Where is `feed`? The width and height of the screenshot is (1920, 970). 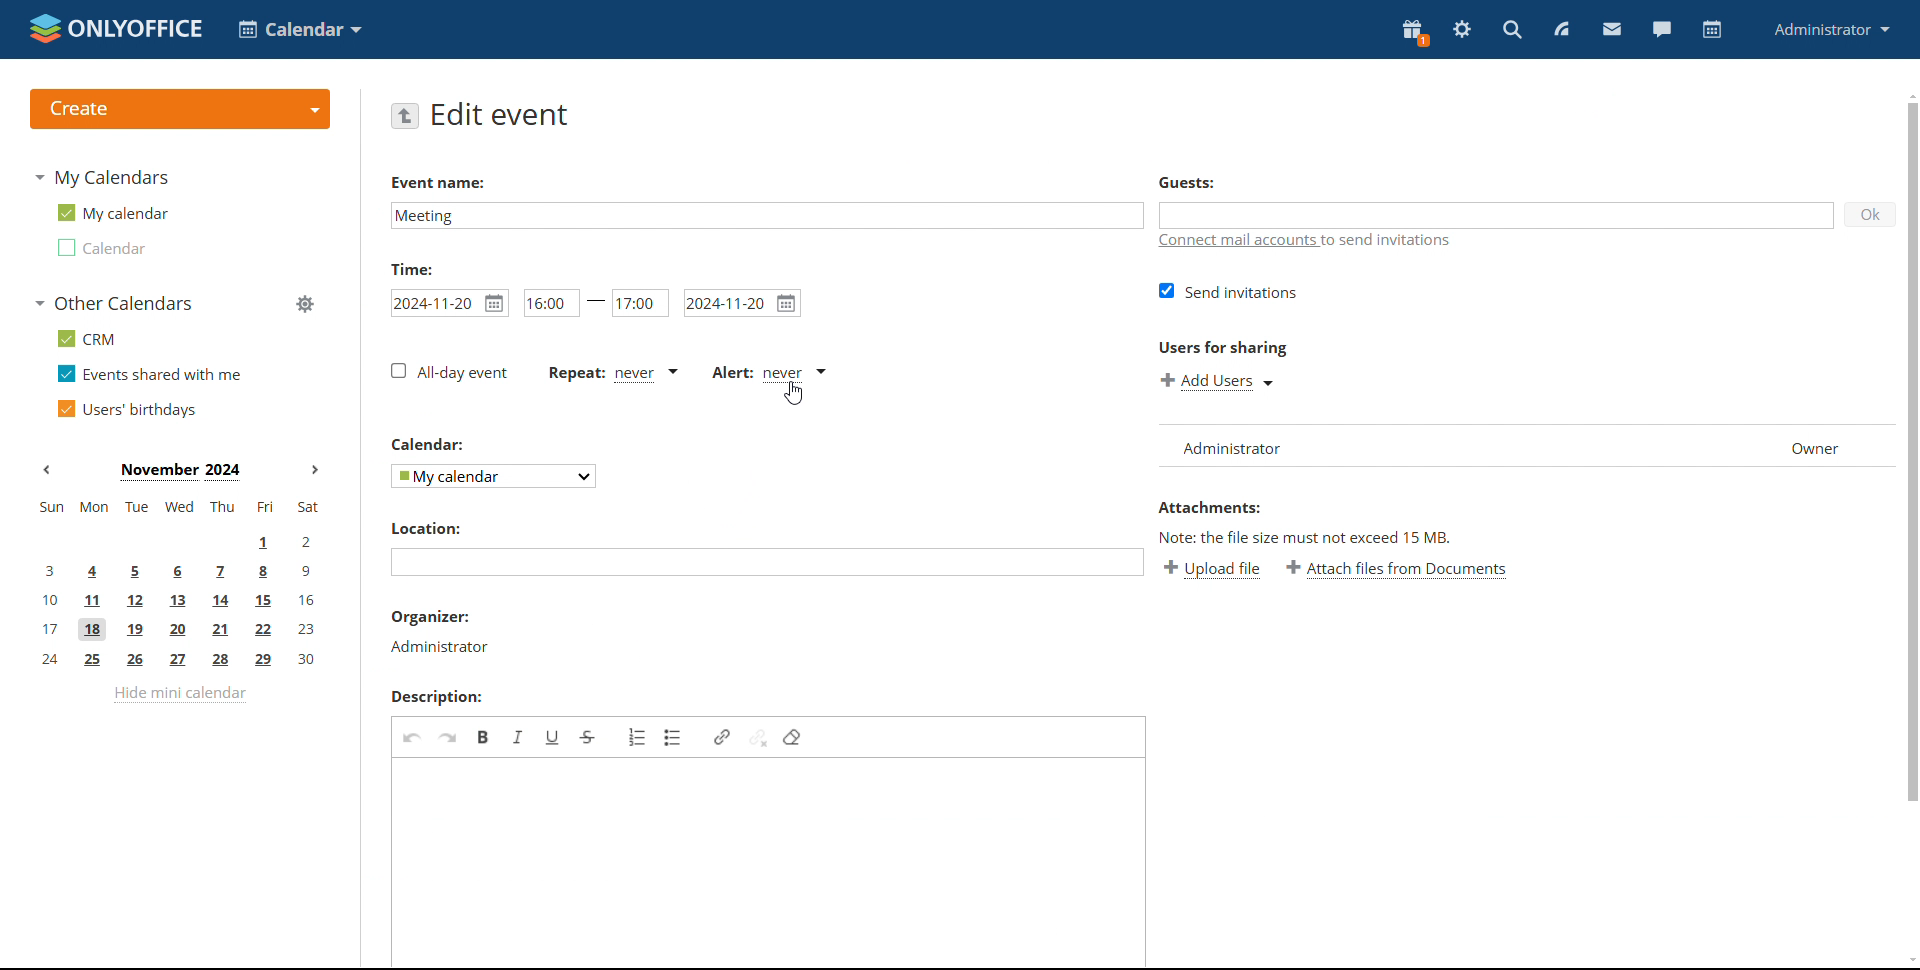 feed is located at coordinates (1565, 30).